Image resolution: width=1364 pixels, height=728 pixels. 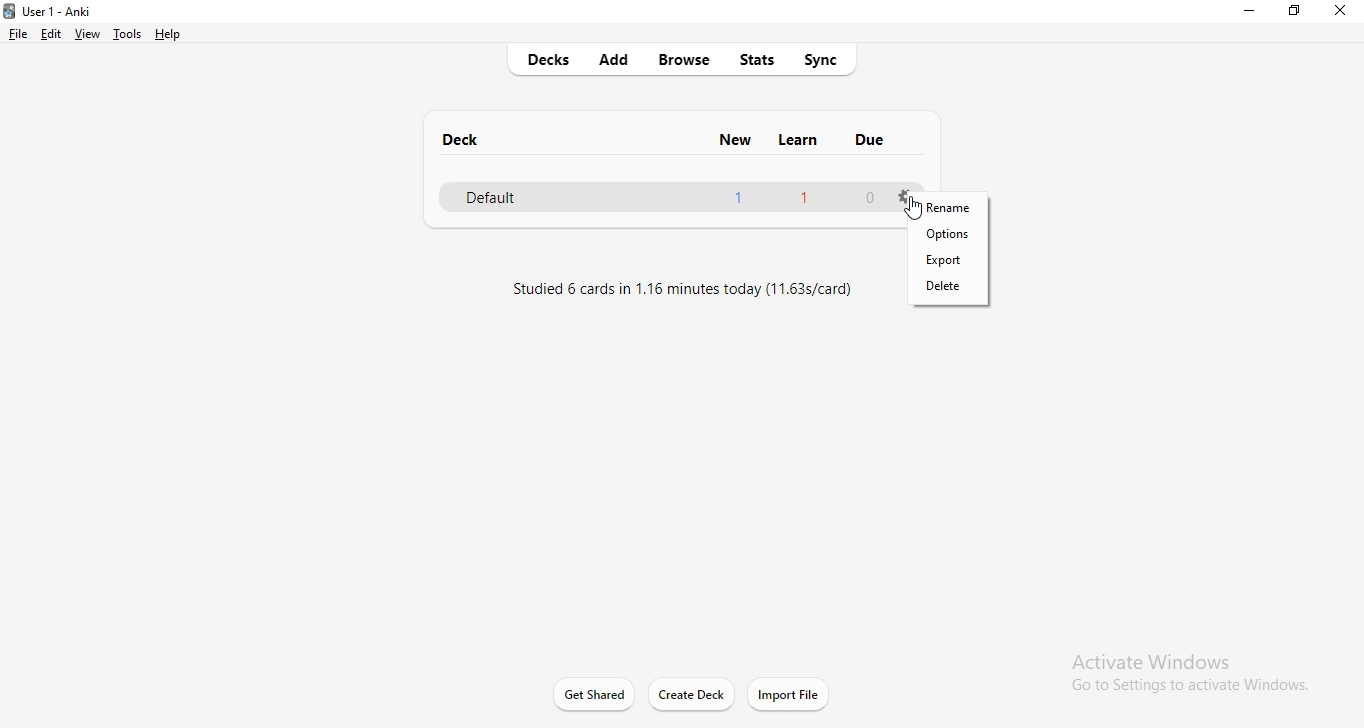 What do you see at coordinates (950, 263) in the screenshot?
I see `export` at bounding box center [950, 263].